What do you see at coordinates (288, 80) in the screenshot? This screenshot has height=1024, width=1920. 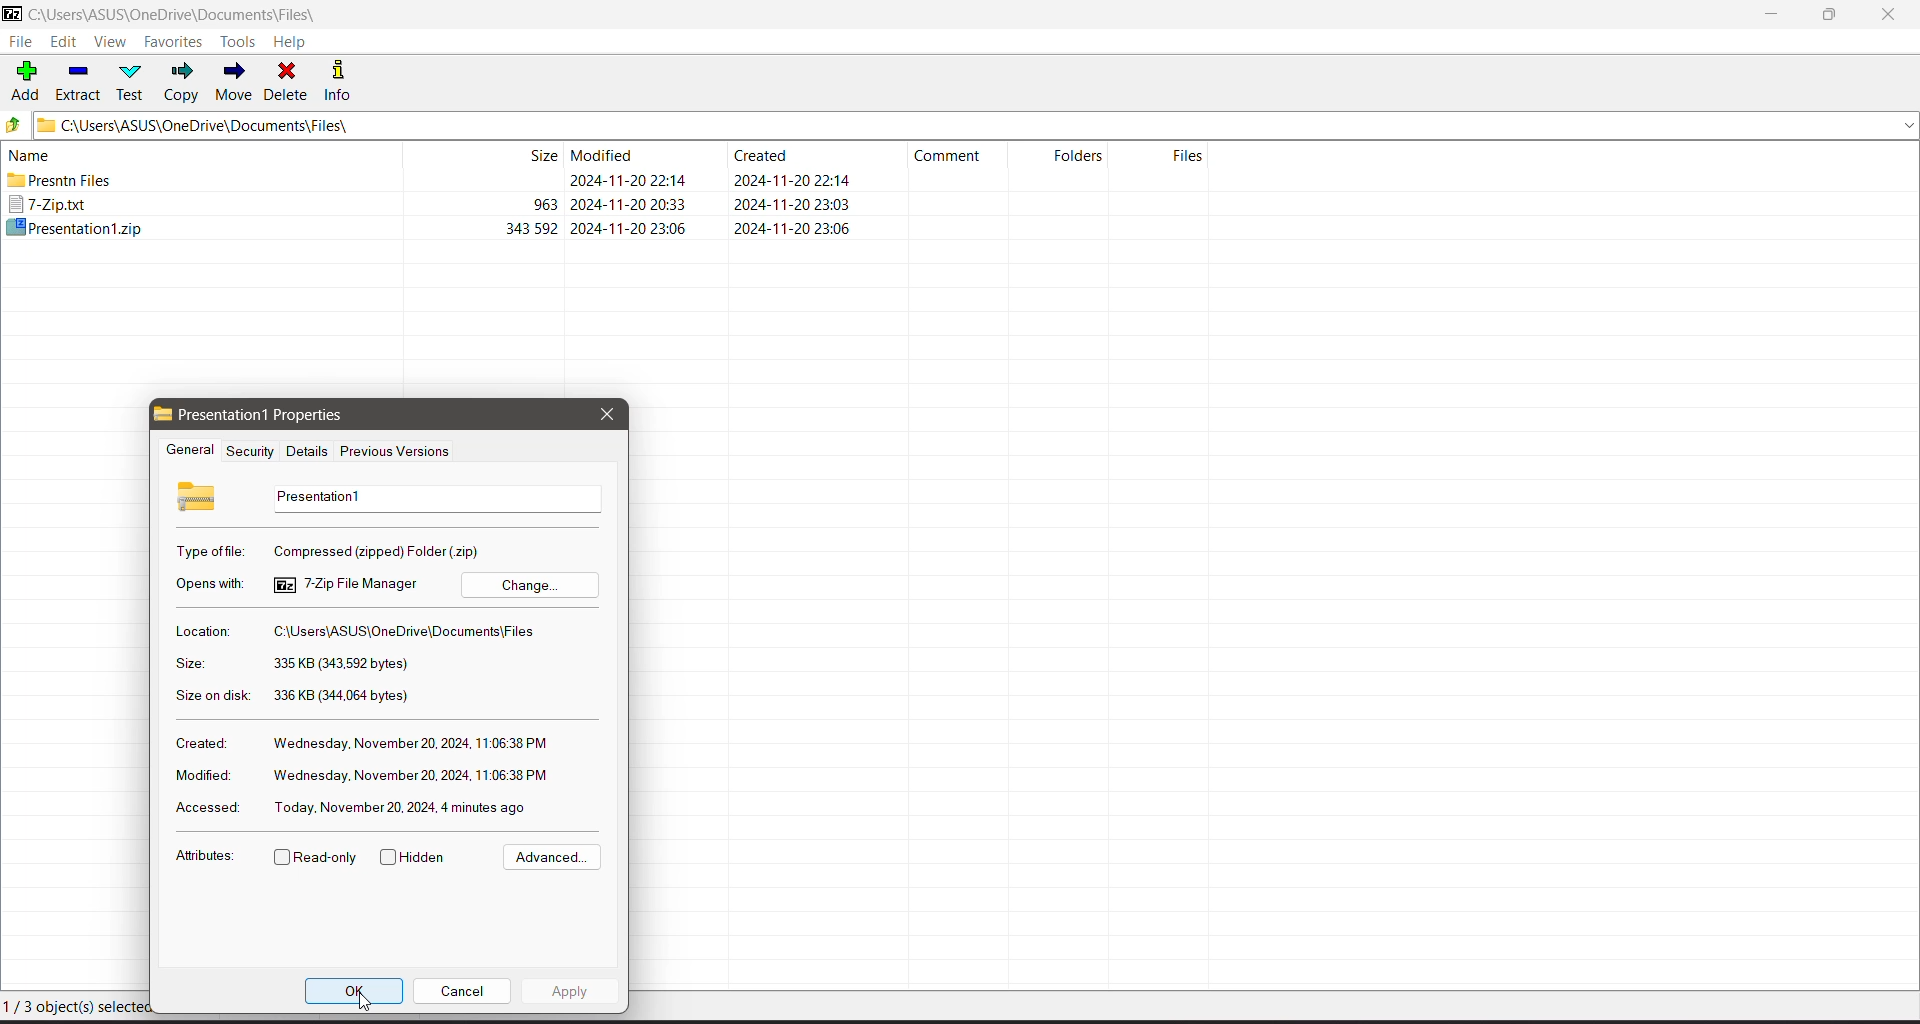 I see `Delete` at bounding box center [288, 80].